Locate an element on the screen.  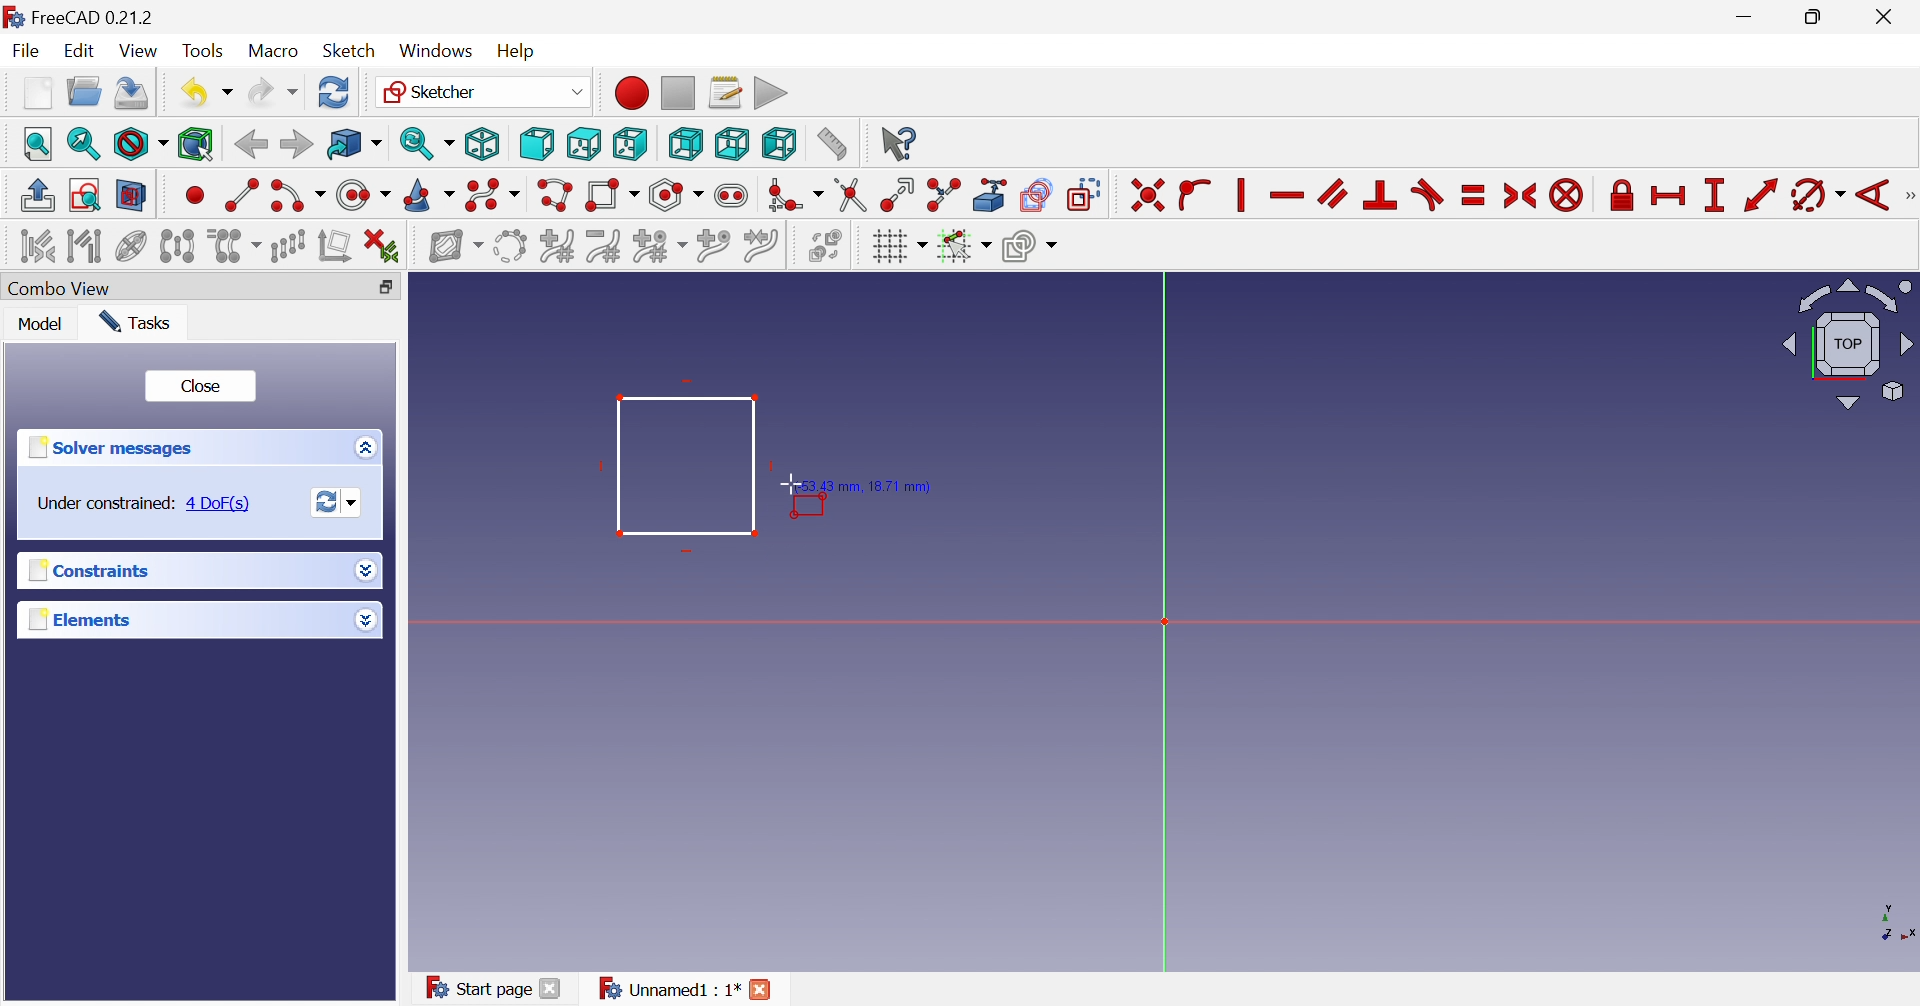
Toggle grid is located at coordinates (899, 247).